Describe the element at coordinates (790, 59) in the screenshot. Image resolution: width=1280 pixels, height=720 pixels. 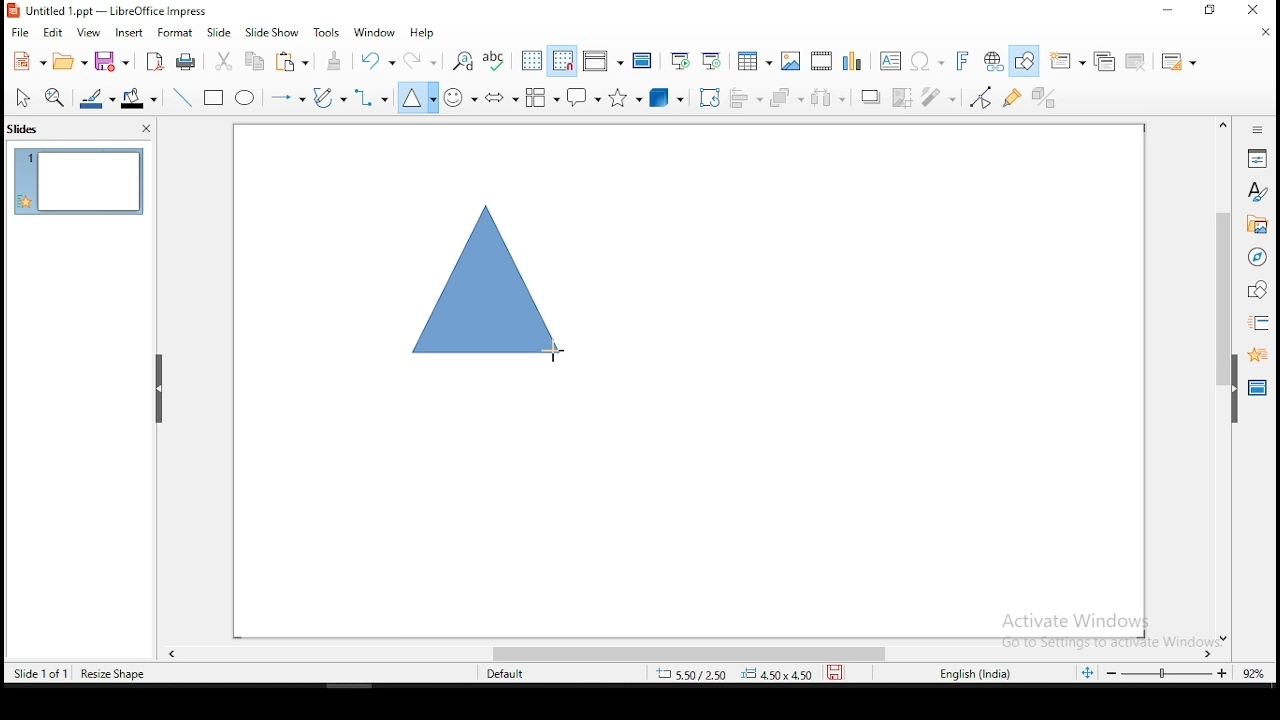
I see `images` at that location.